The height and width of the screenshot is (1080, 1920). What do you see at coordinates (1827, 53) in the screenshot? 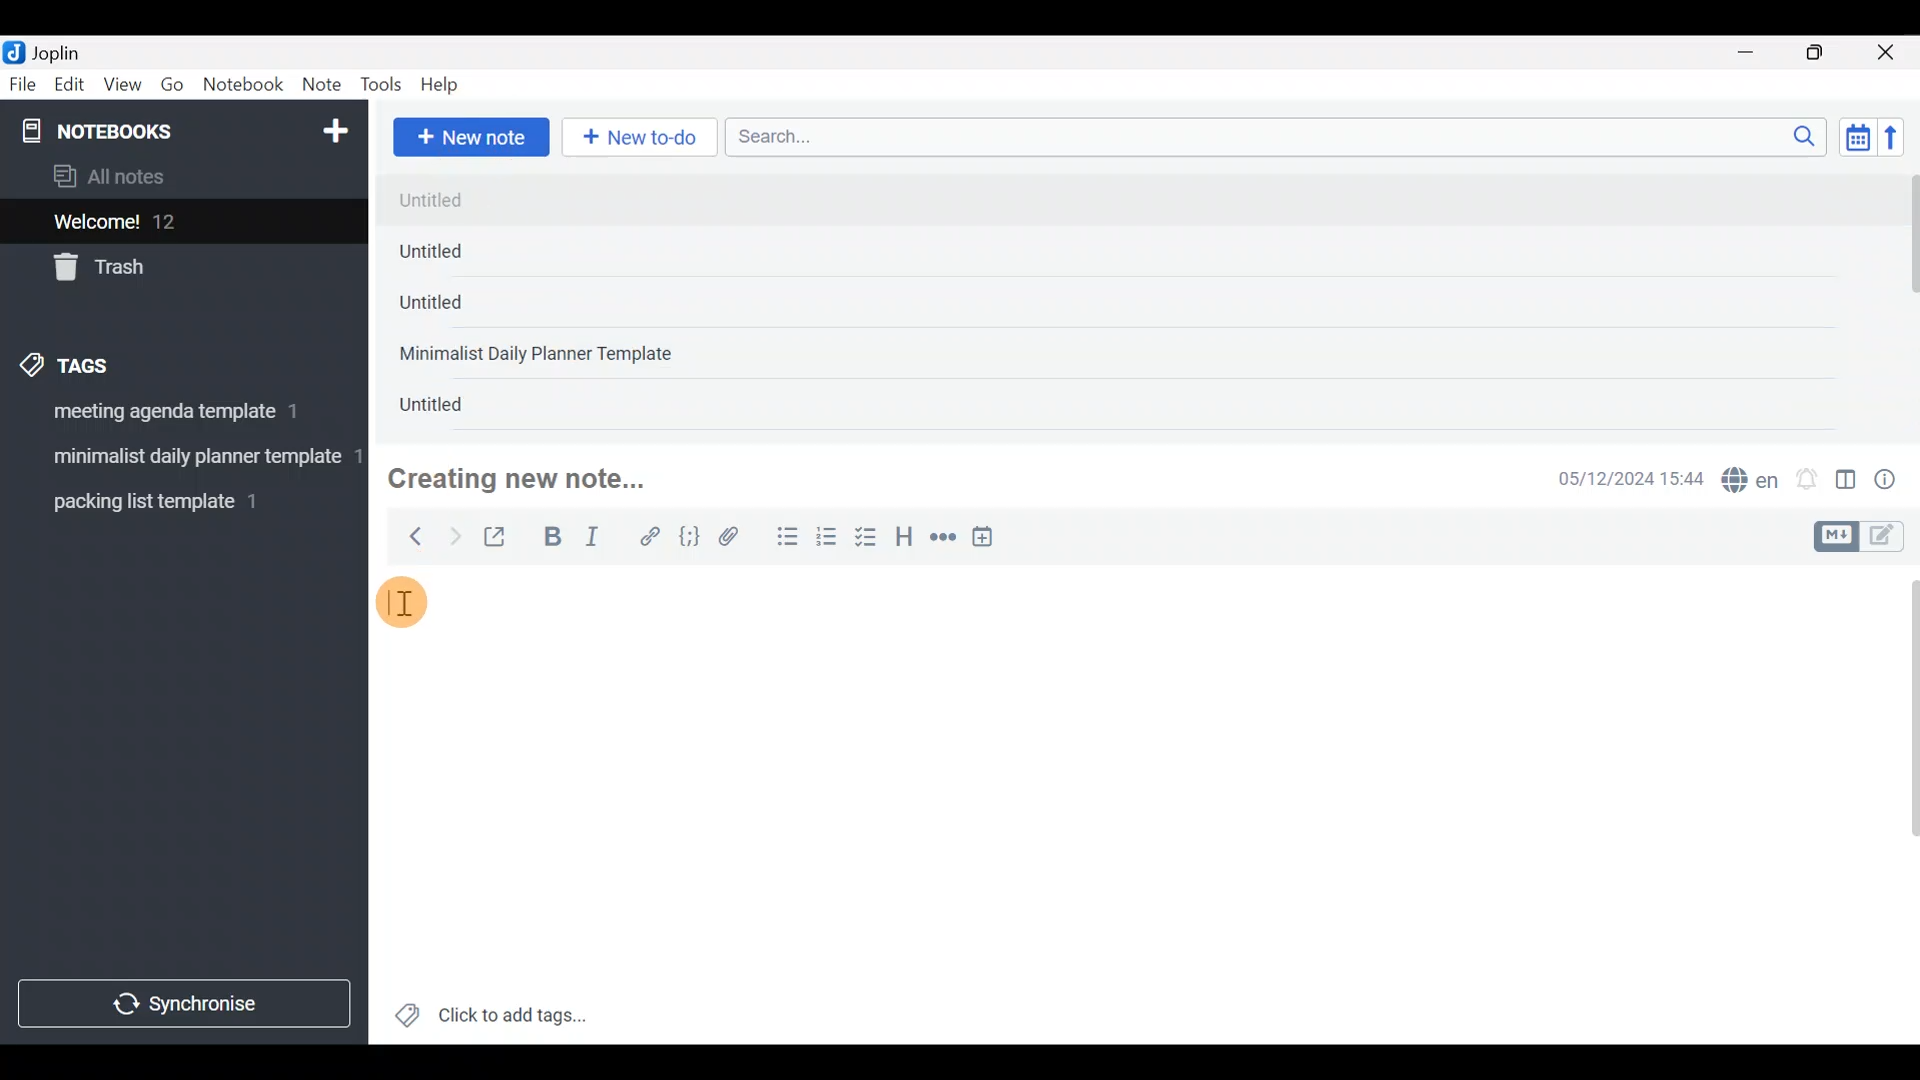
I see `Maximize` at bounding box center [1827, 53].